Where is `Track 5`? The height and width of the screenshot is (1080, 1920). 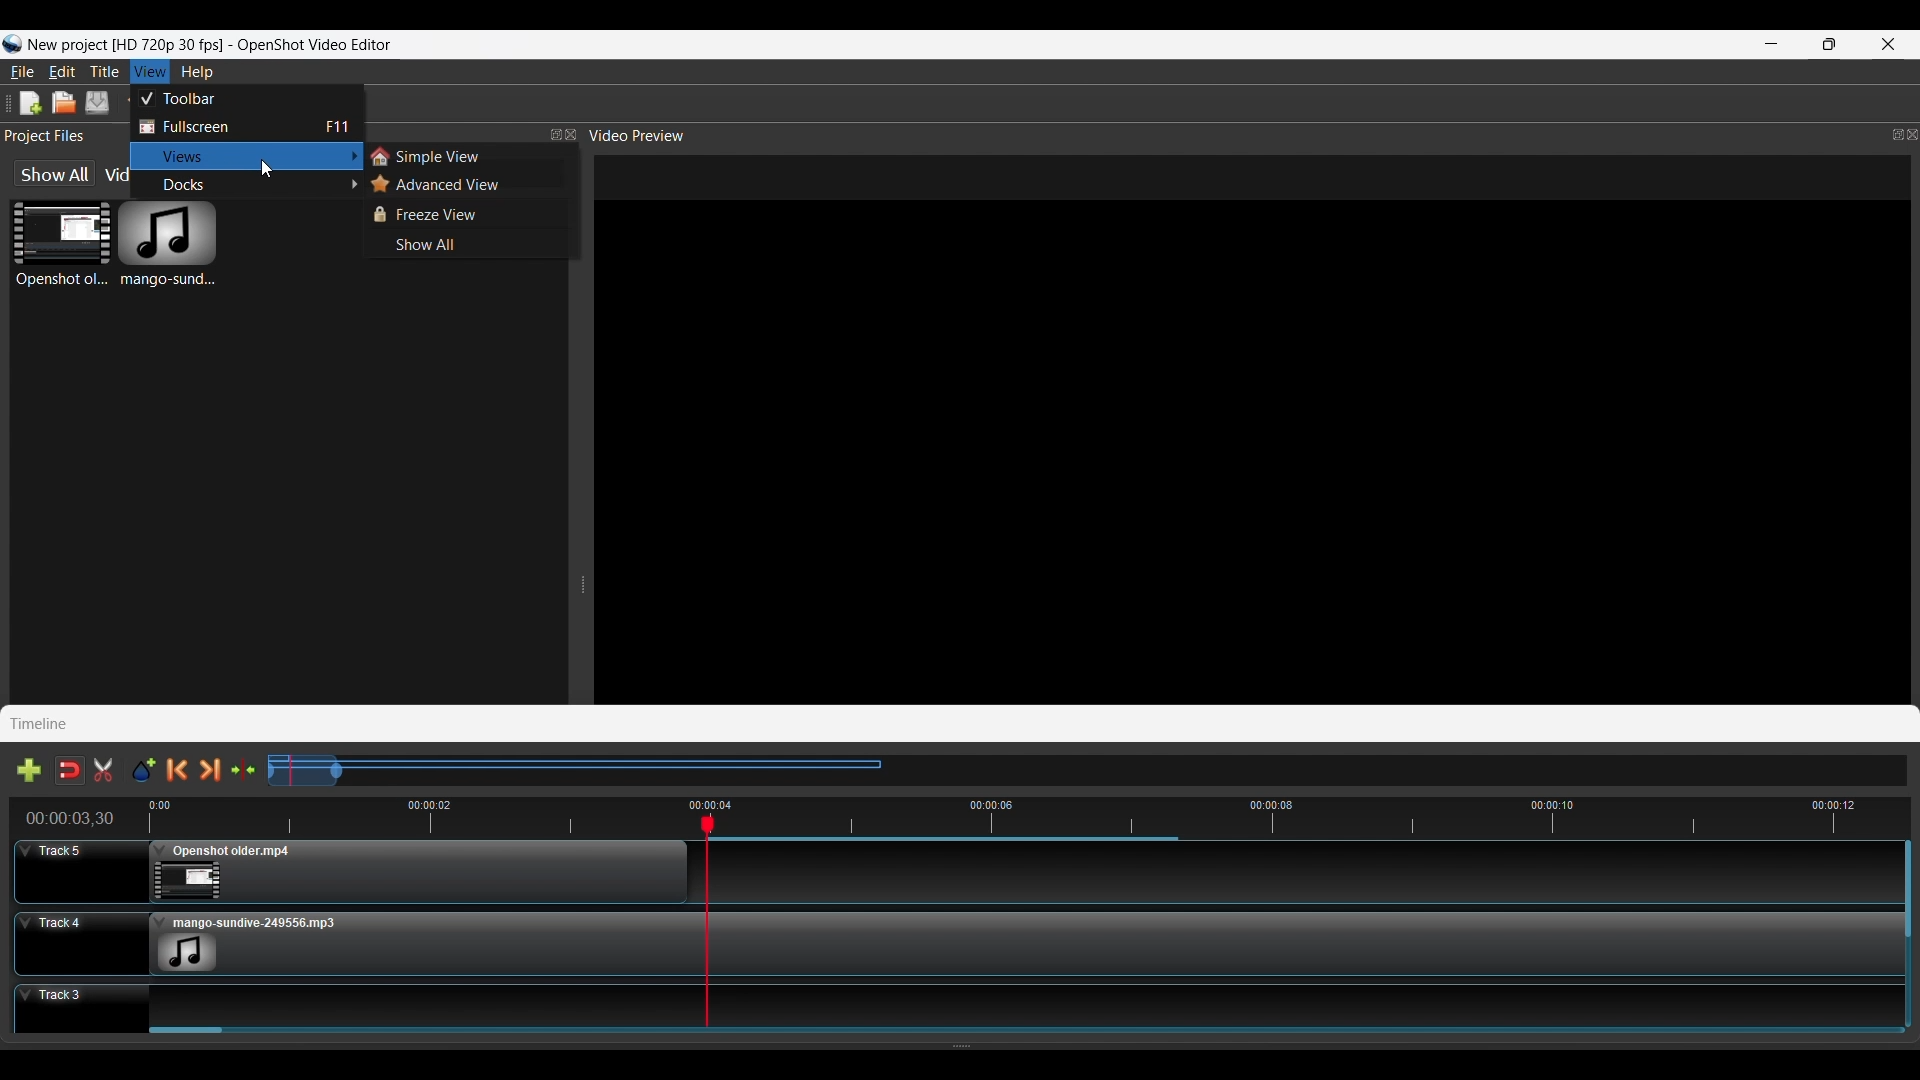
Track 5 is located at coordinates (949, 874).